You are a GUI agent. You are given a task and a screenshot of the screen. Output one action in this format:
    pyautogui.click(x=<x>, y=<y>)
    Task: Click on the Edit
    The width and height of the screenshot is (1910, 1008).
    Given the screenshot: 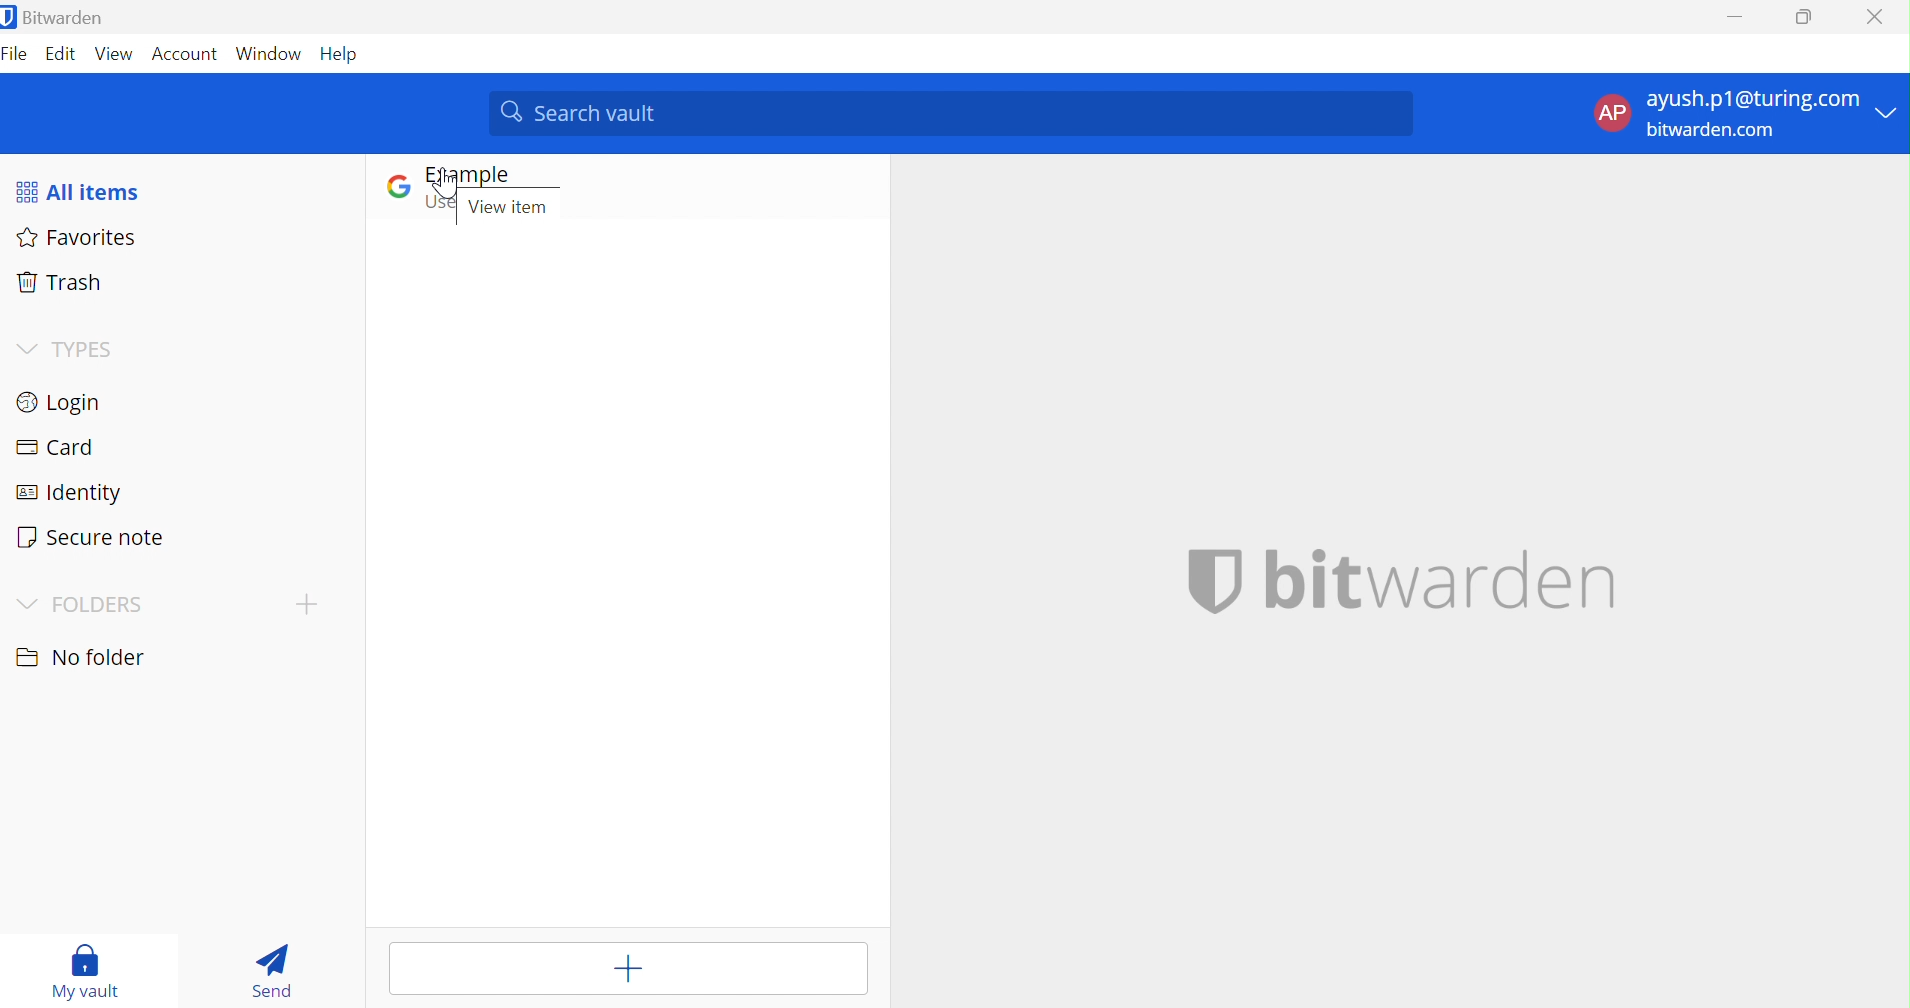 What is the action you would take?
    pyautogui.click(x=61, y=56)
    